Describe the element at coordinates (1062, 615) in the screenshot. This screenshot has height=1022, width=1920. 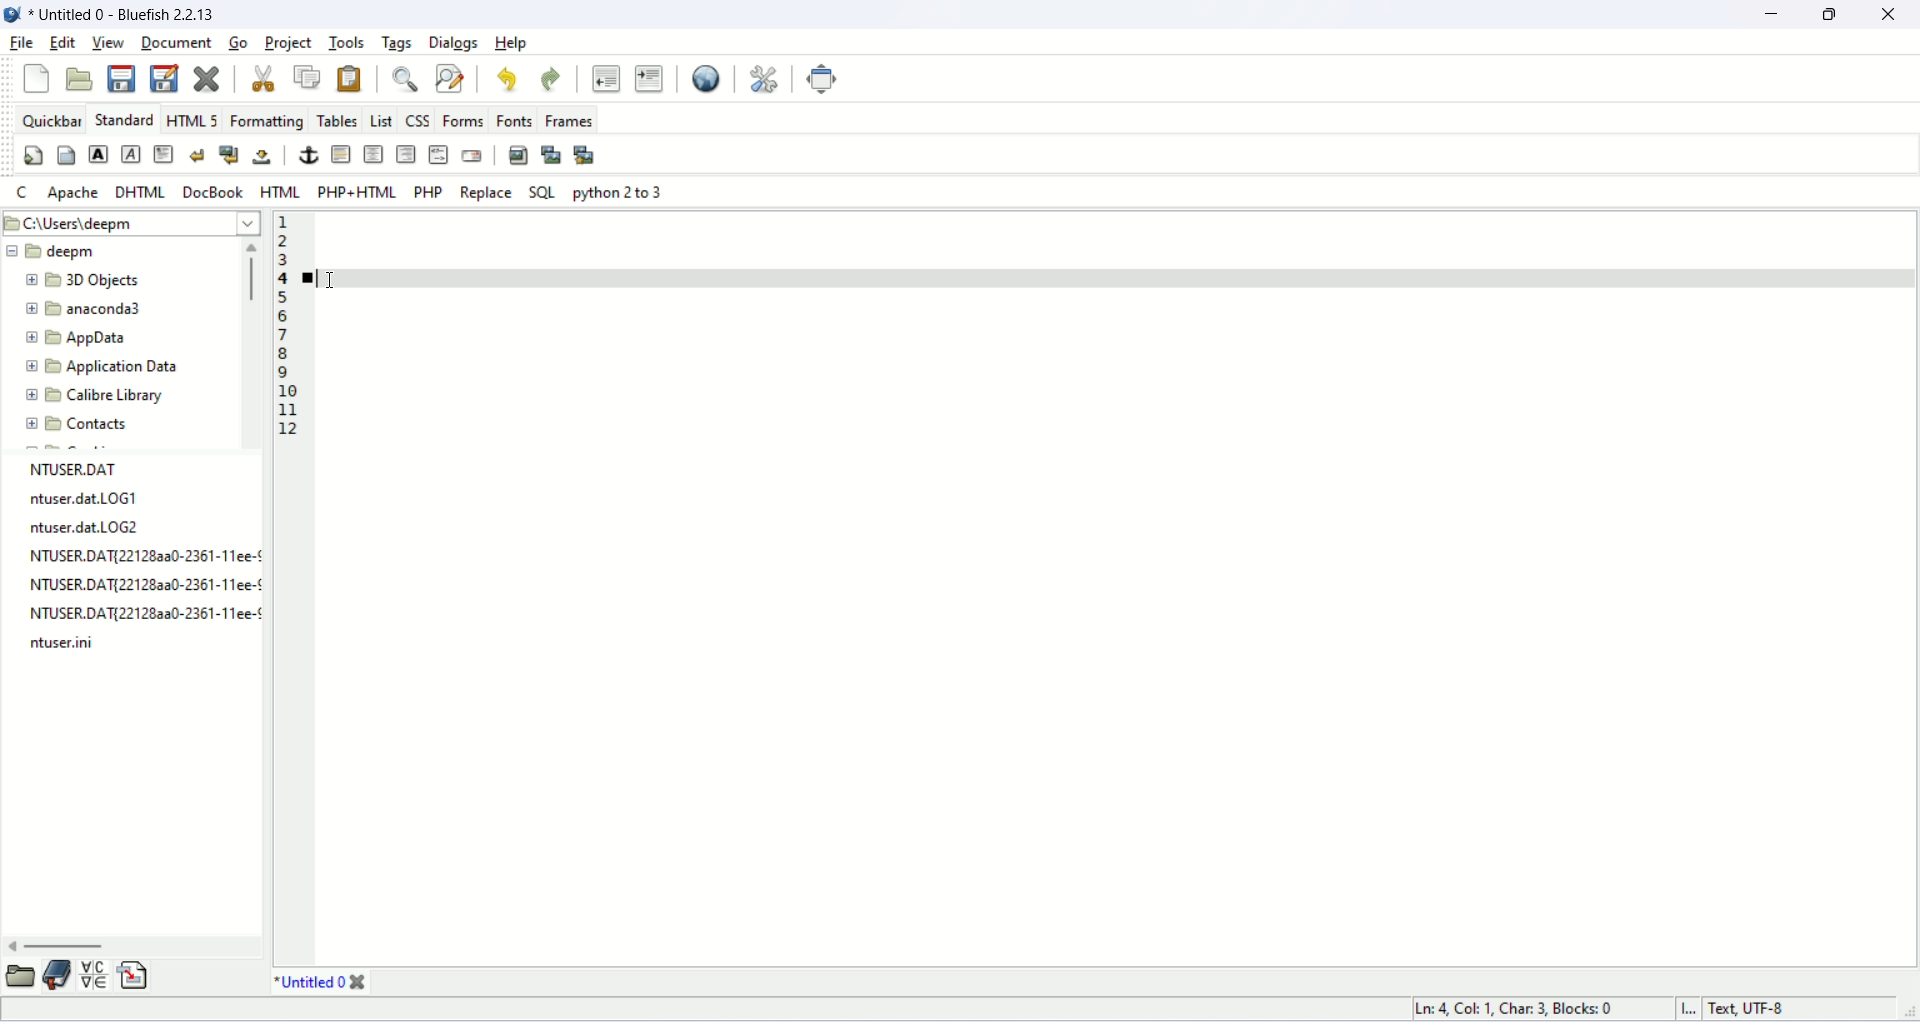
I see `workspace` at that location.